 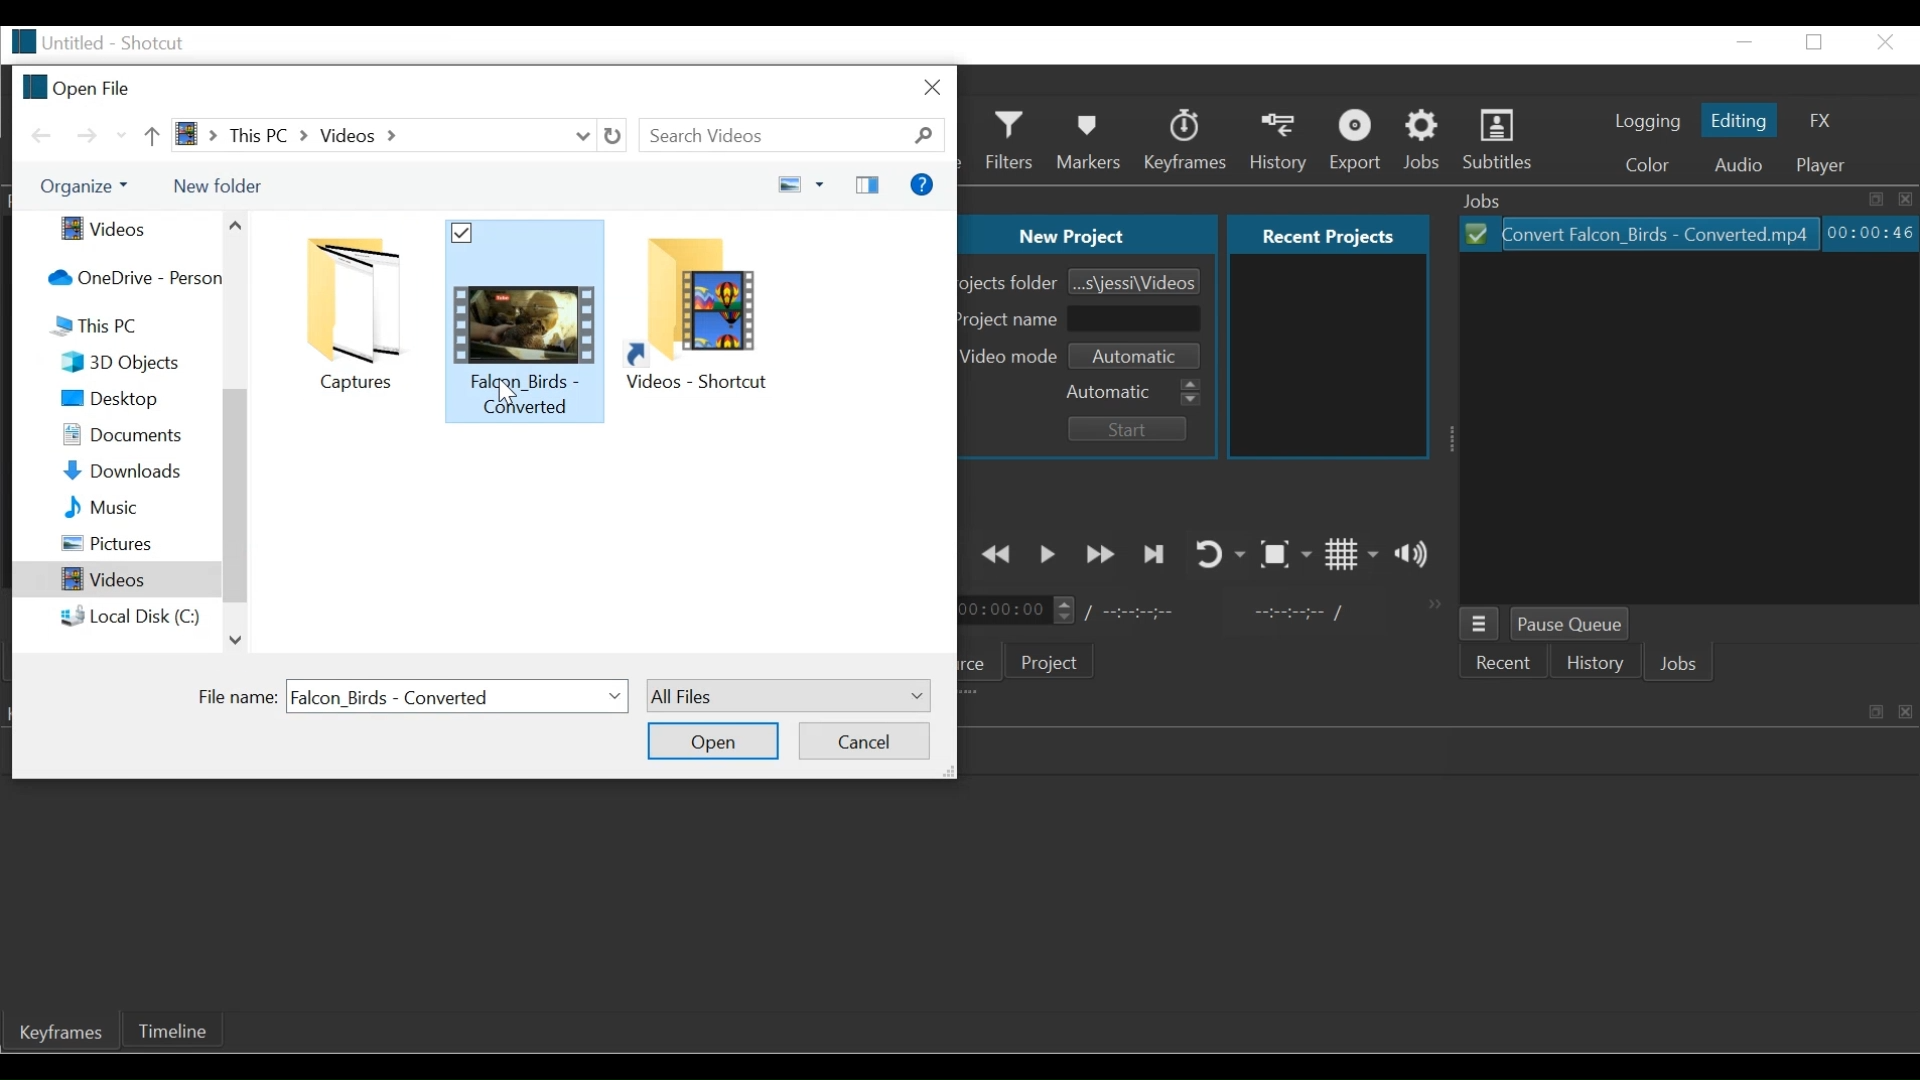 What do you see at coordinates (1649, 123) in the screenshot?
I see `logging` at bounding box center [1649, 123].